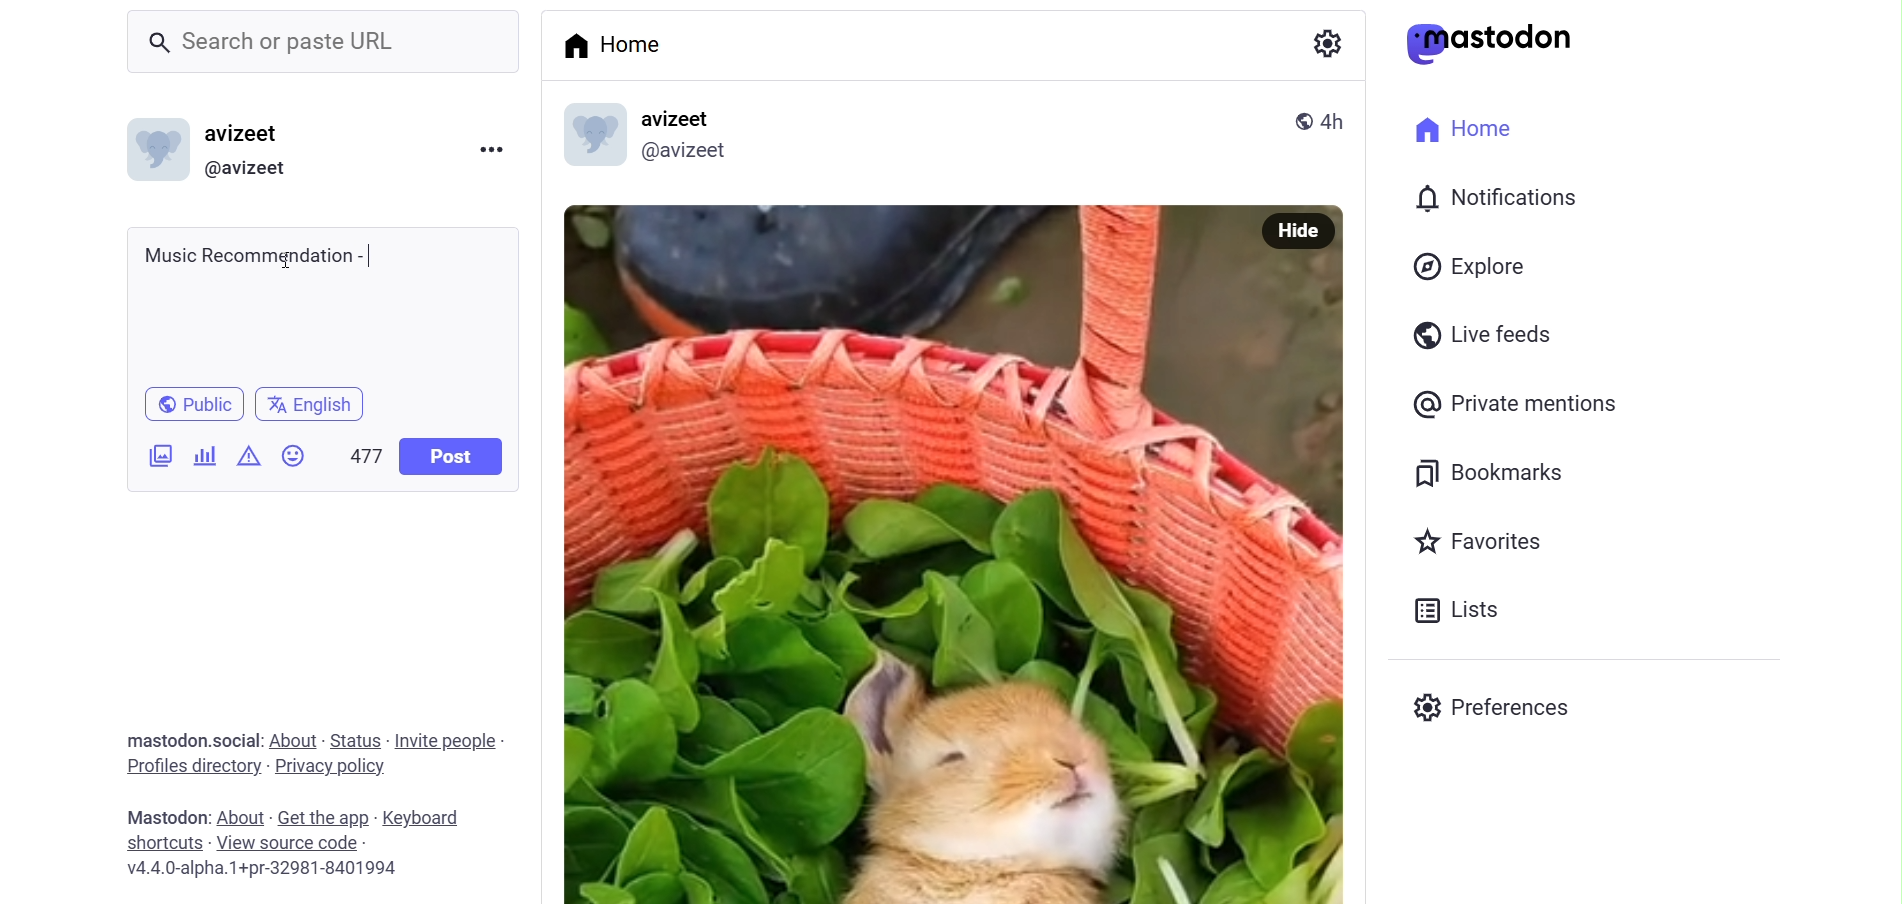 The image size is (1902, 904). What do you see at coordinates (1498, 194) in the screenshot?
I see `Notification` at bounding box center [1498, 194].